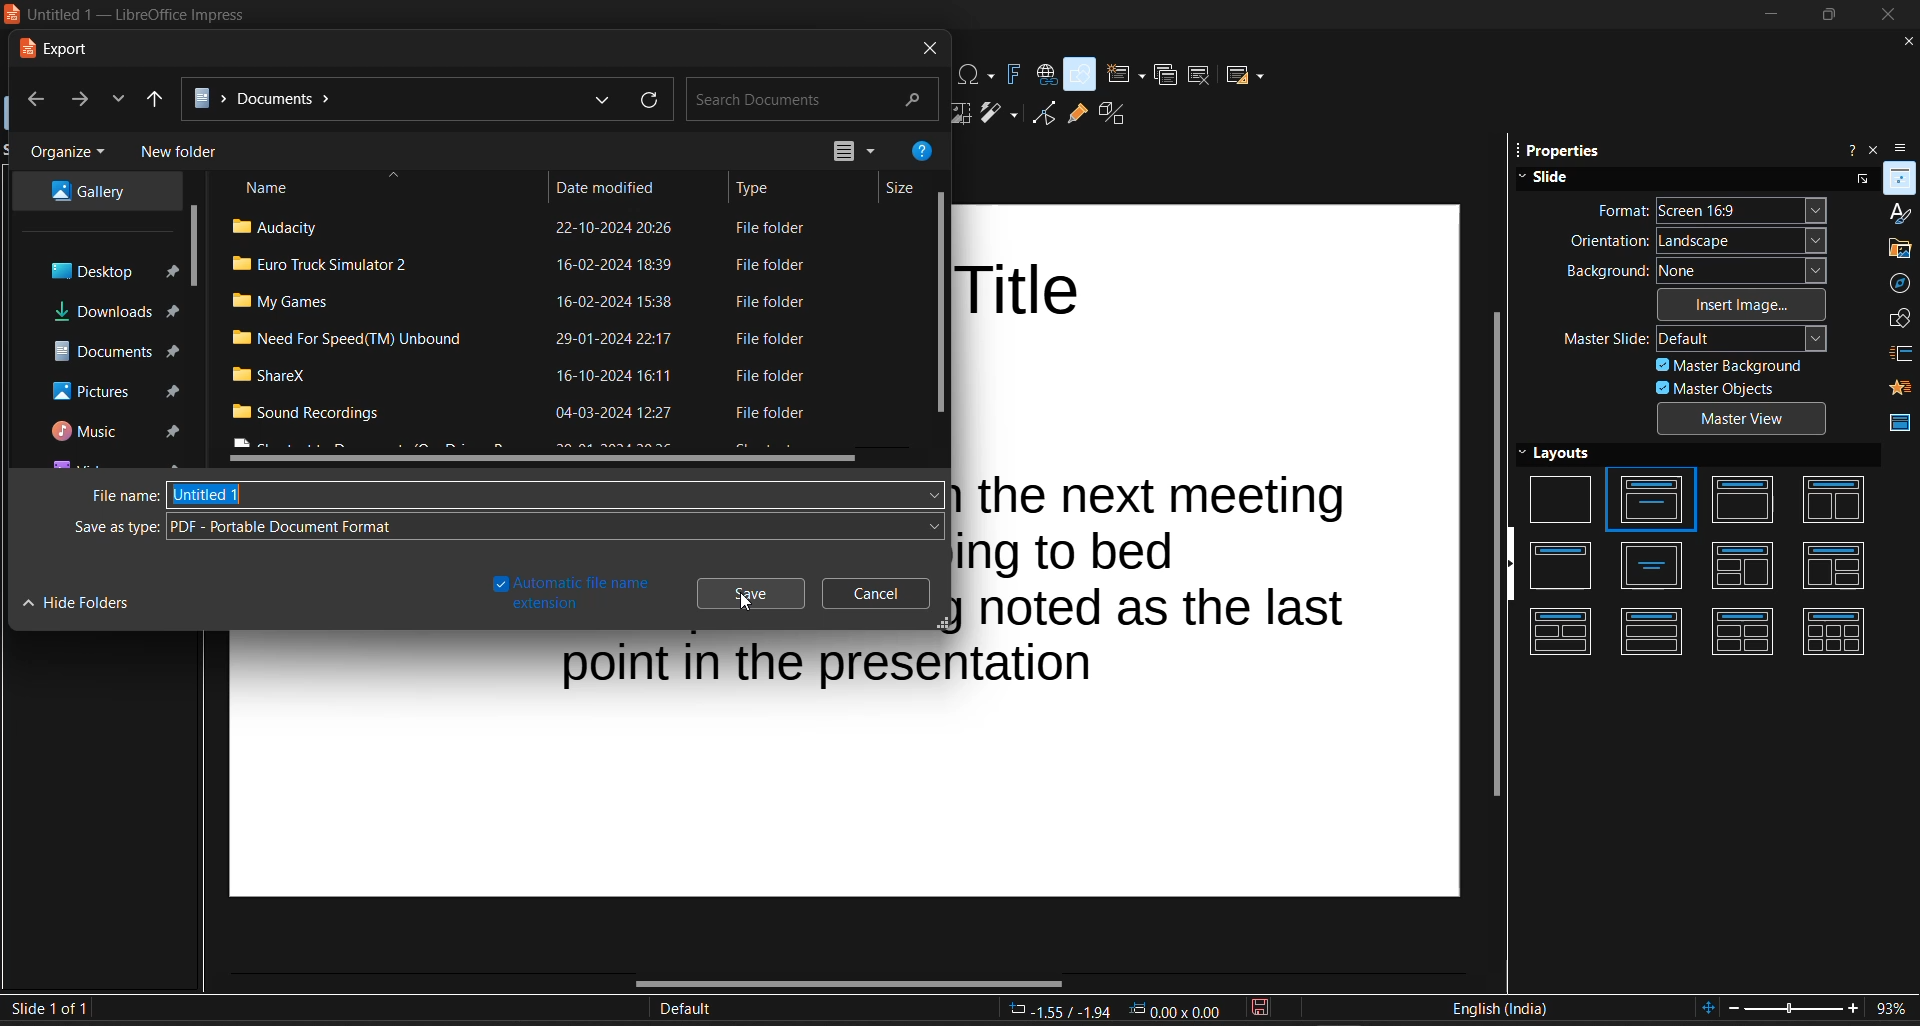 This screenshot has width=1920, height=1026. What do you see at coordinates (1897, 318) in the screenshot?
I see `shapes` at bounding box center [1897, 318].